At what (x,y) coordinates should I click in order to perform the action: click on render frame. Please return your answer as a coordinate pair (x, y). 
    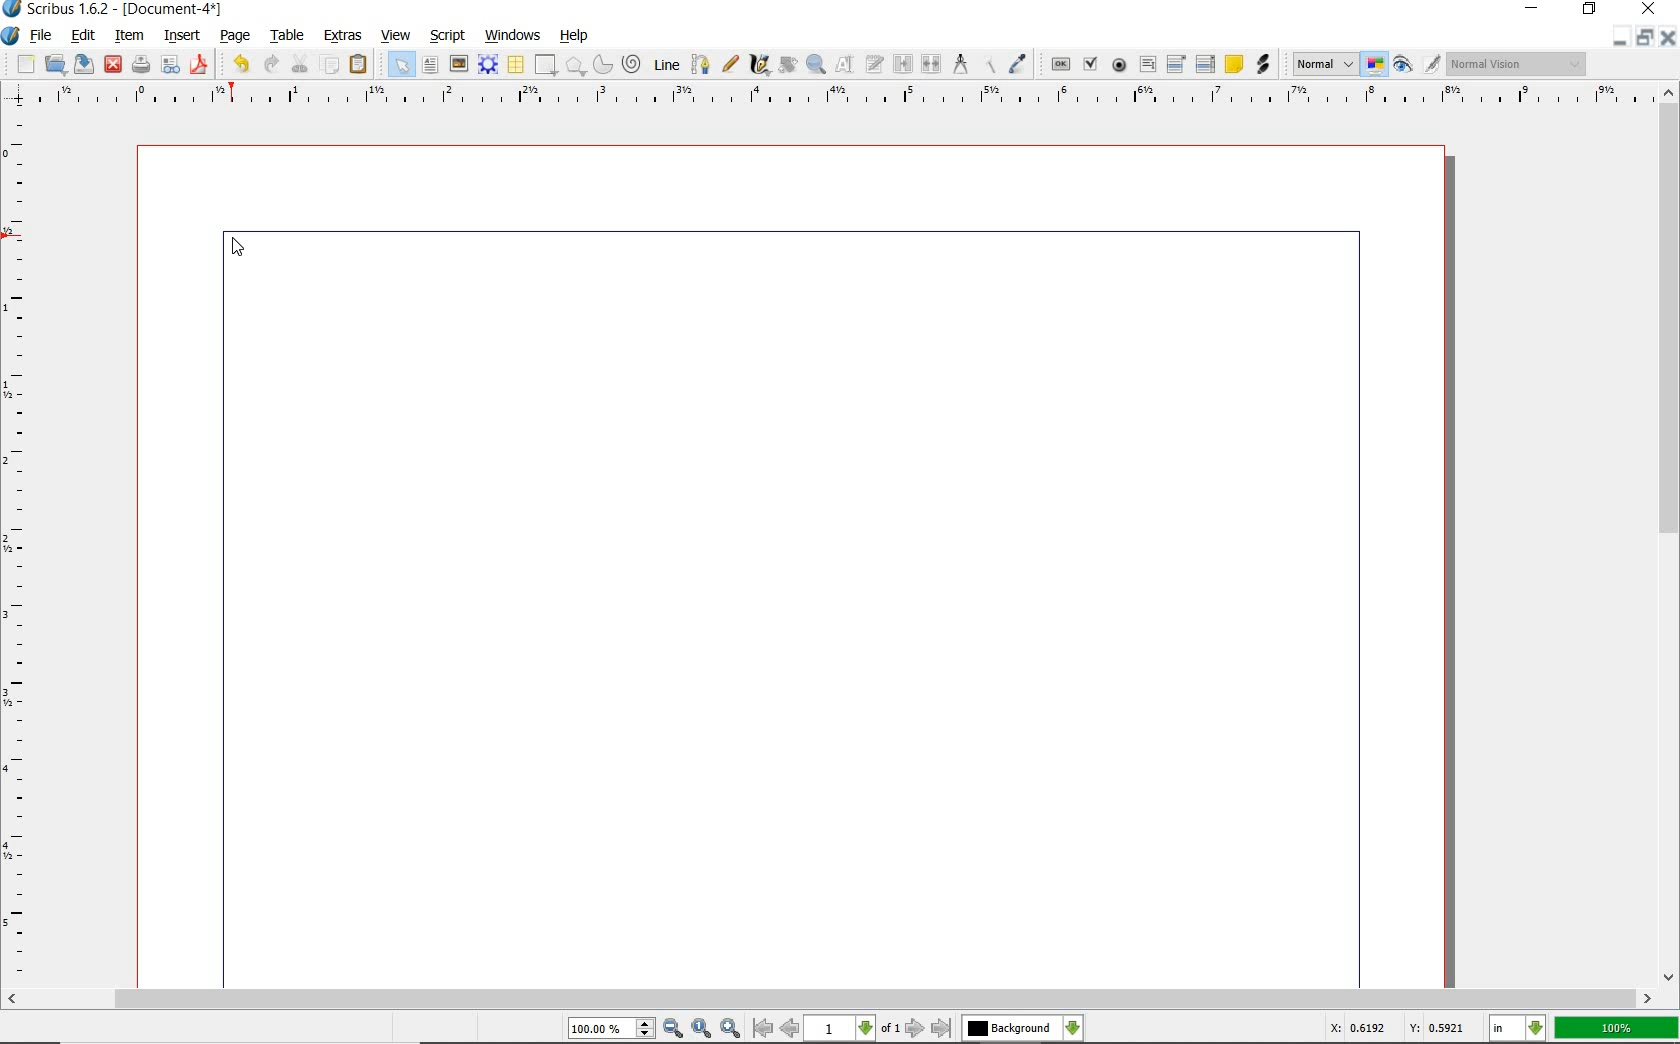
    Looking at the image, I should click on (490, 66).